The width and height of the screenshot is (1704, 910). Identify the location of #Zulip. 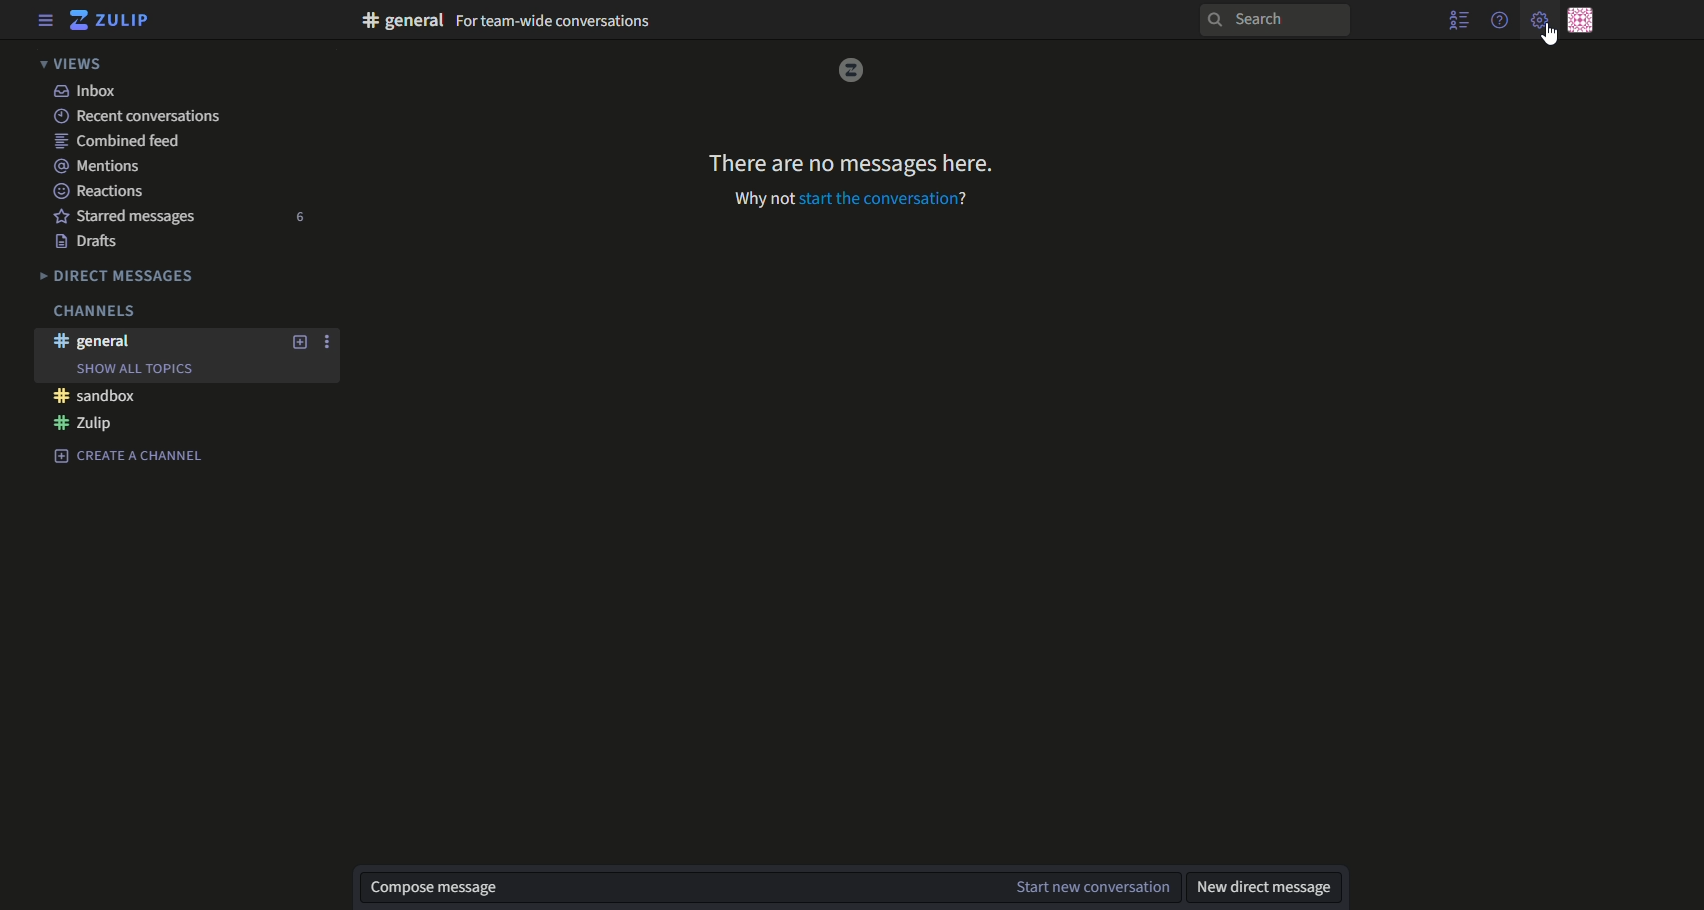
(85, 423).